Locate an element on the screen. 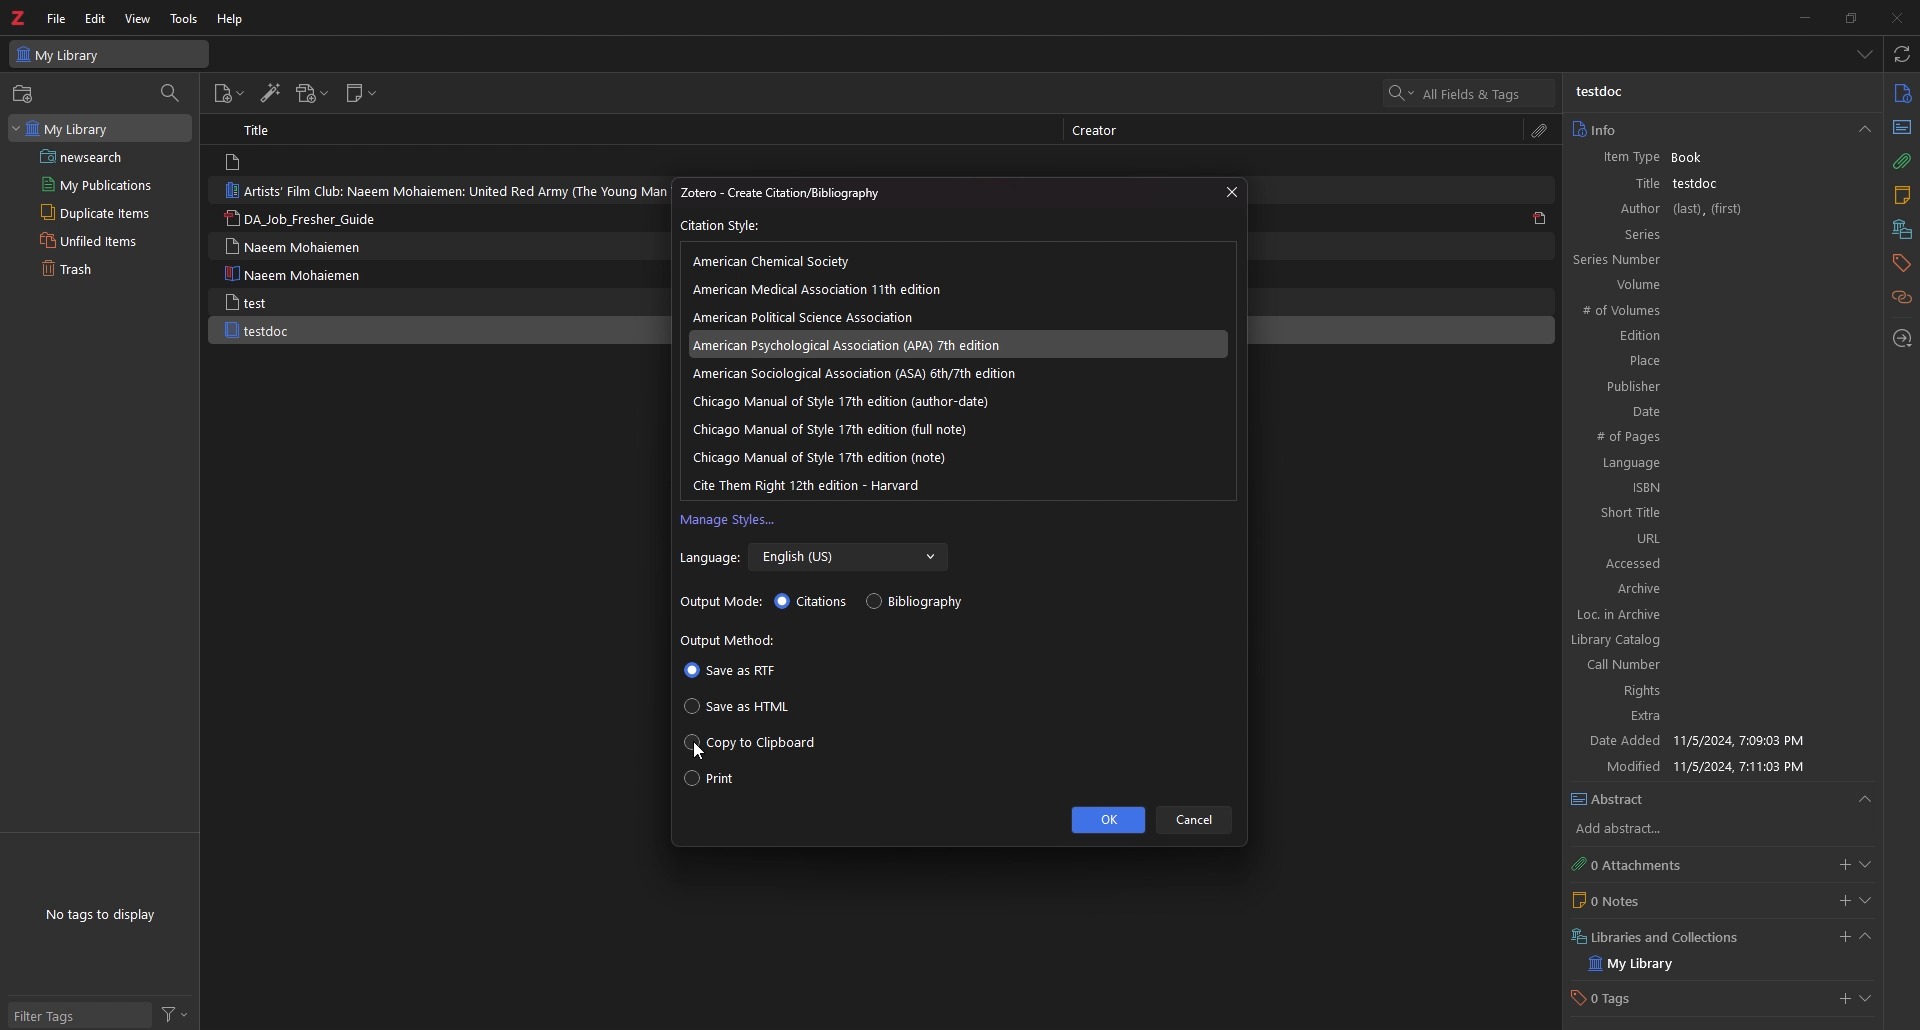 This screenshot has height=1030, width=1920. american chemical scoeity is located at coordinates (779, 261).